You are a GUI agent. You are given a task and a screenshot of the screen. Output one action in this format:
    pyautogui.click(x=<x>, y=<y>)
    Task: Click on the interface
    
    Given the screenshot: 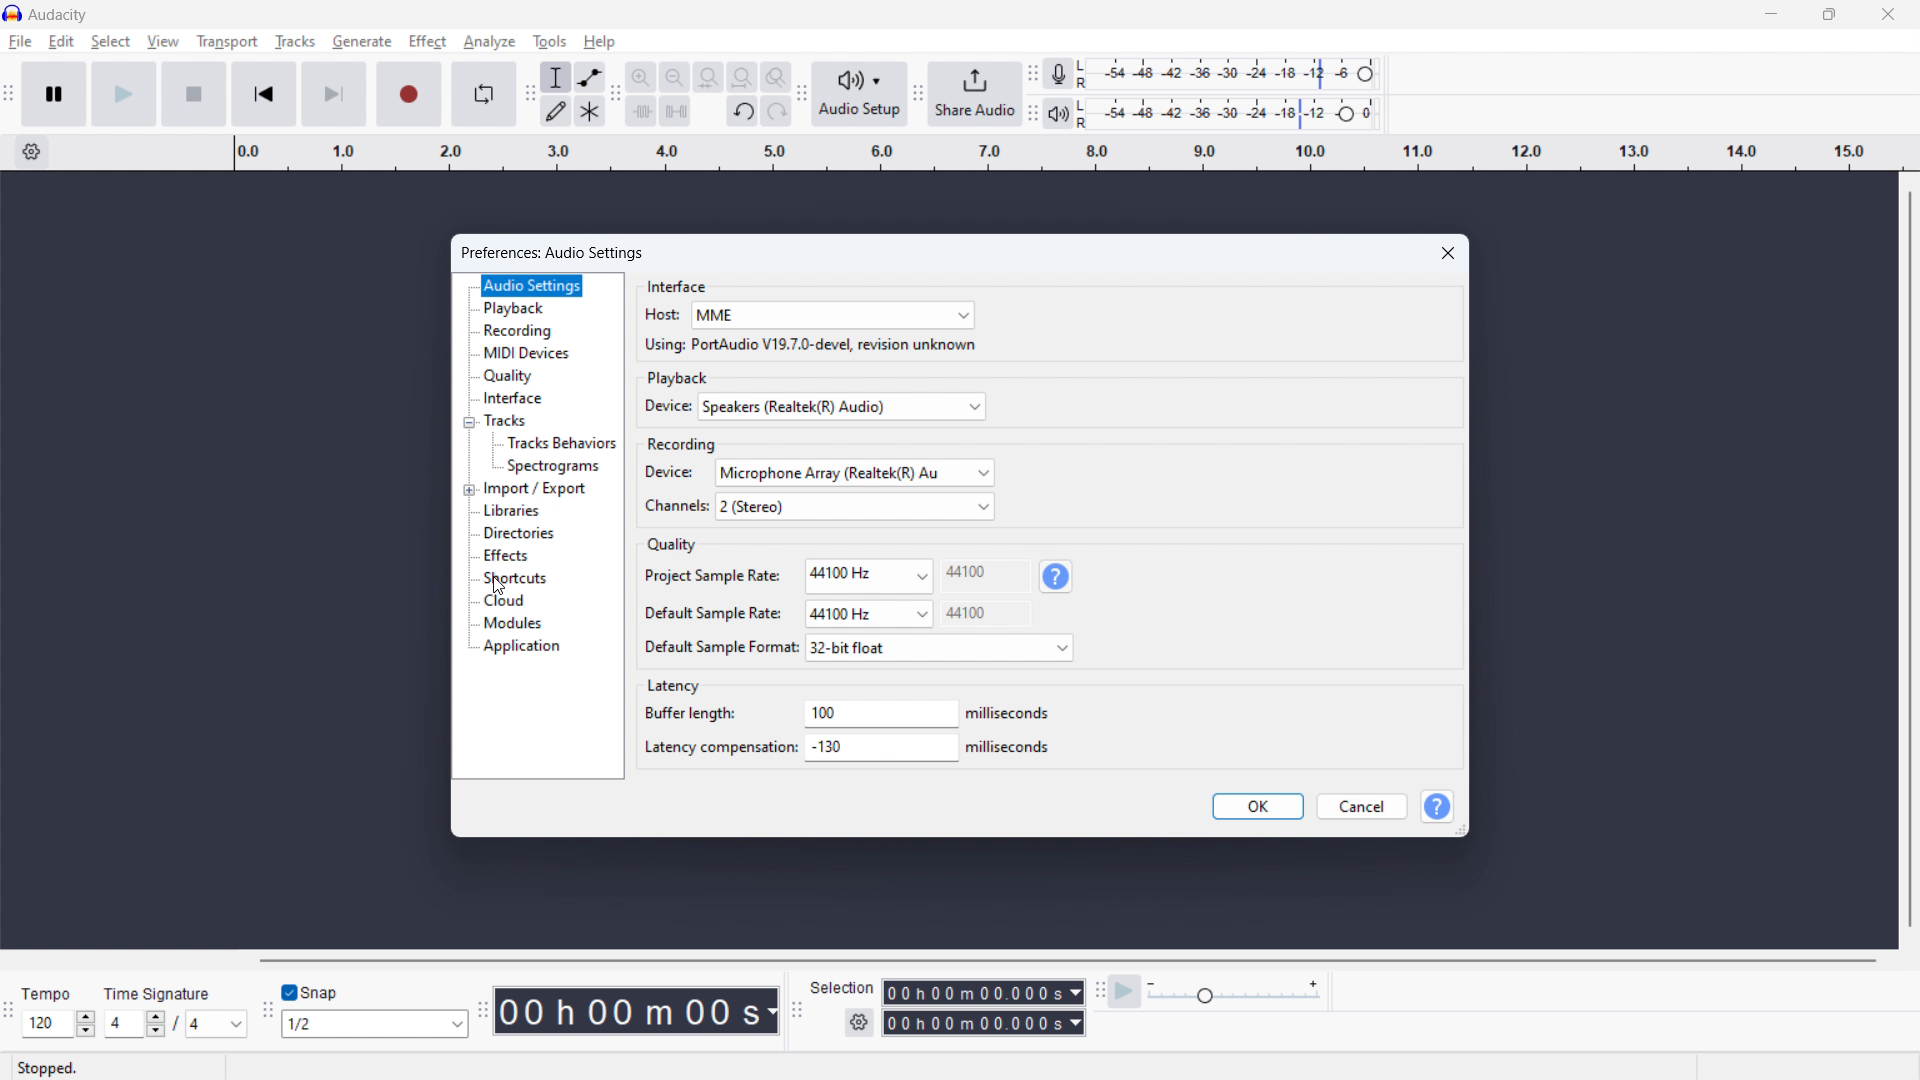 What is the action you would take?
    pyautogui.click(x=679, y=285)
    